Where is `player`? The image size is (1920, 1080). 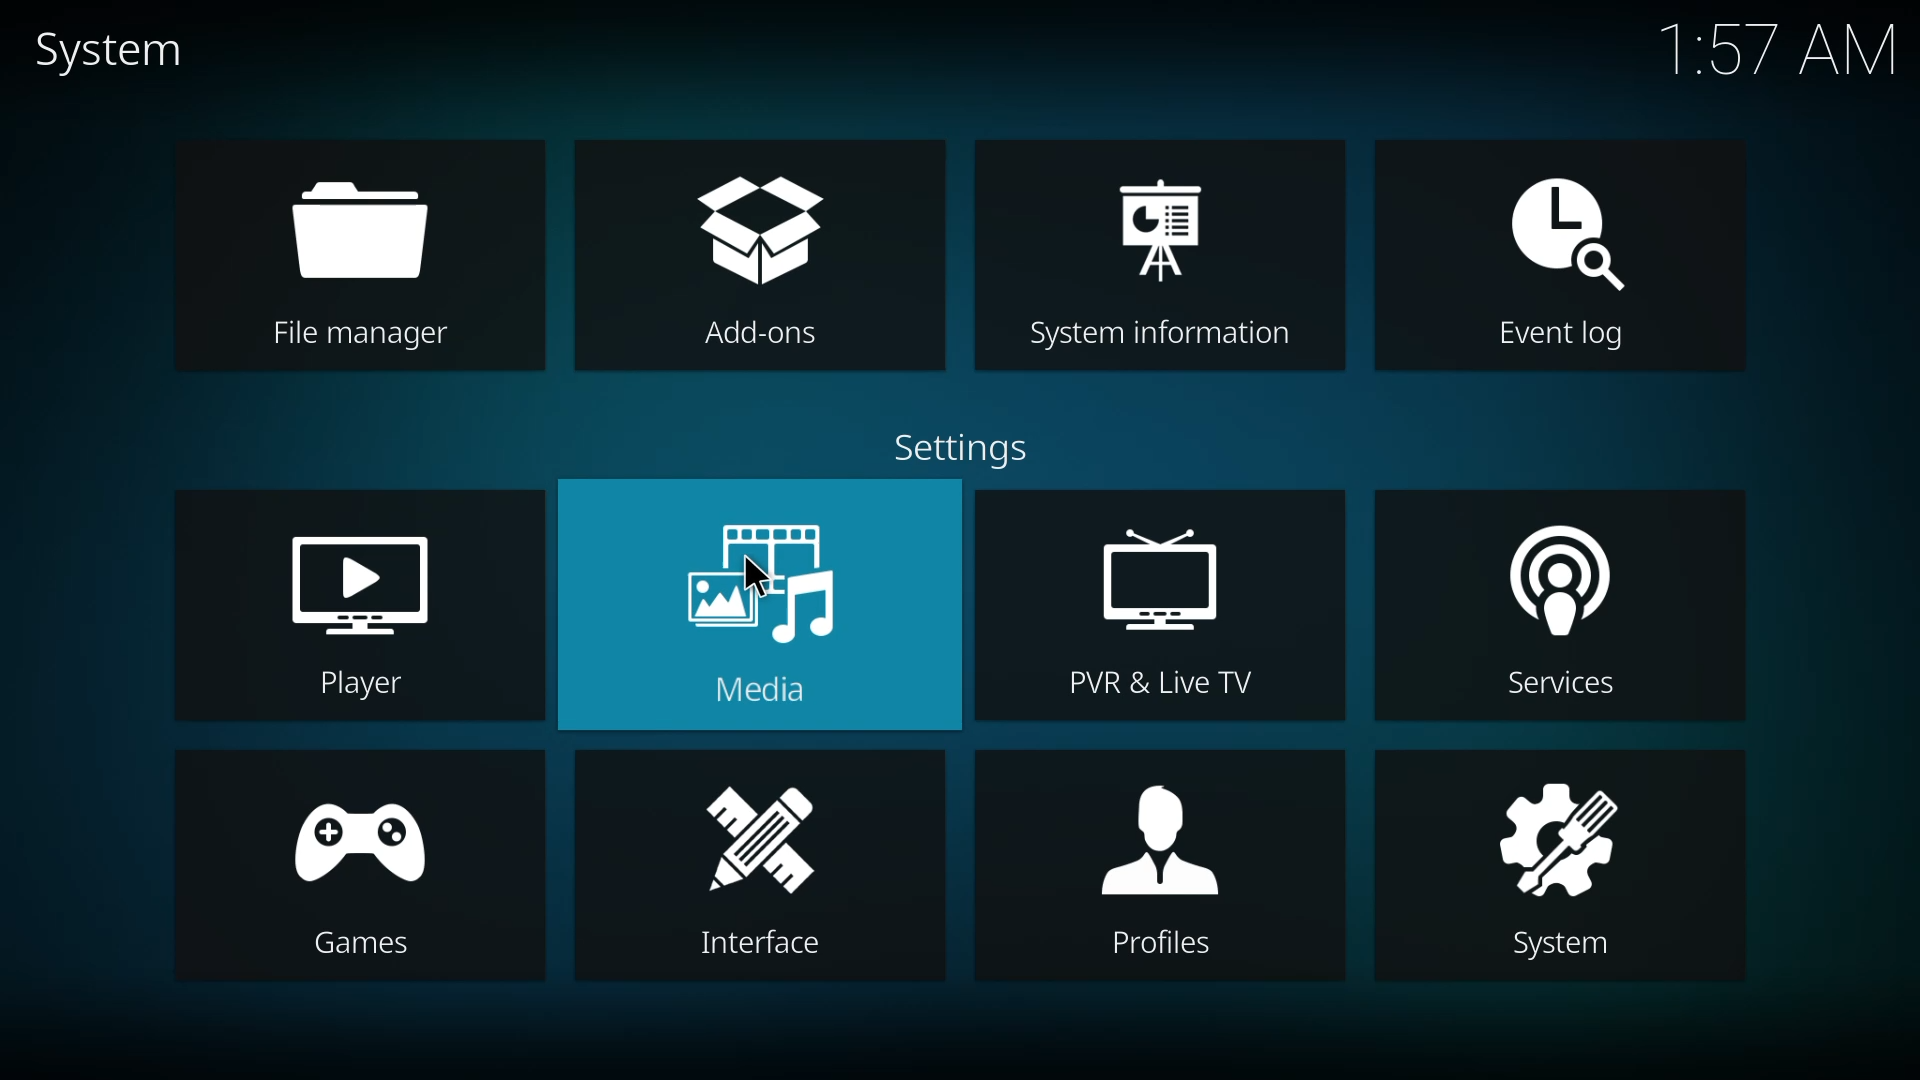
player is located at coordinates (360, 608).